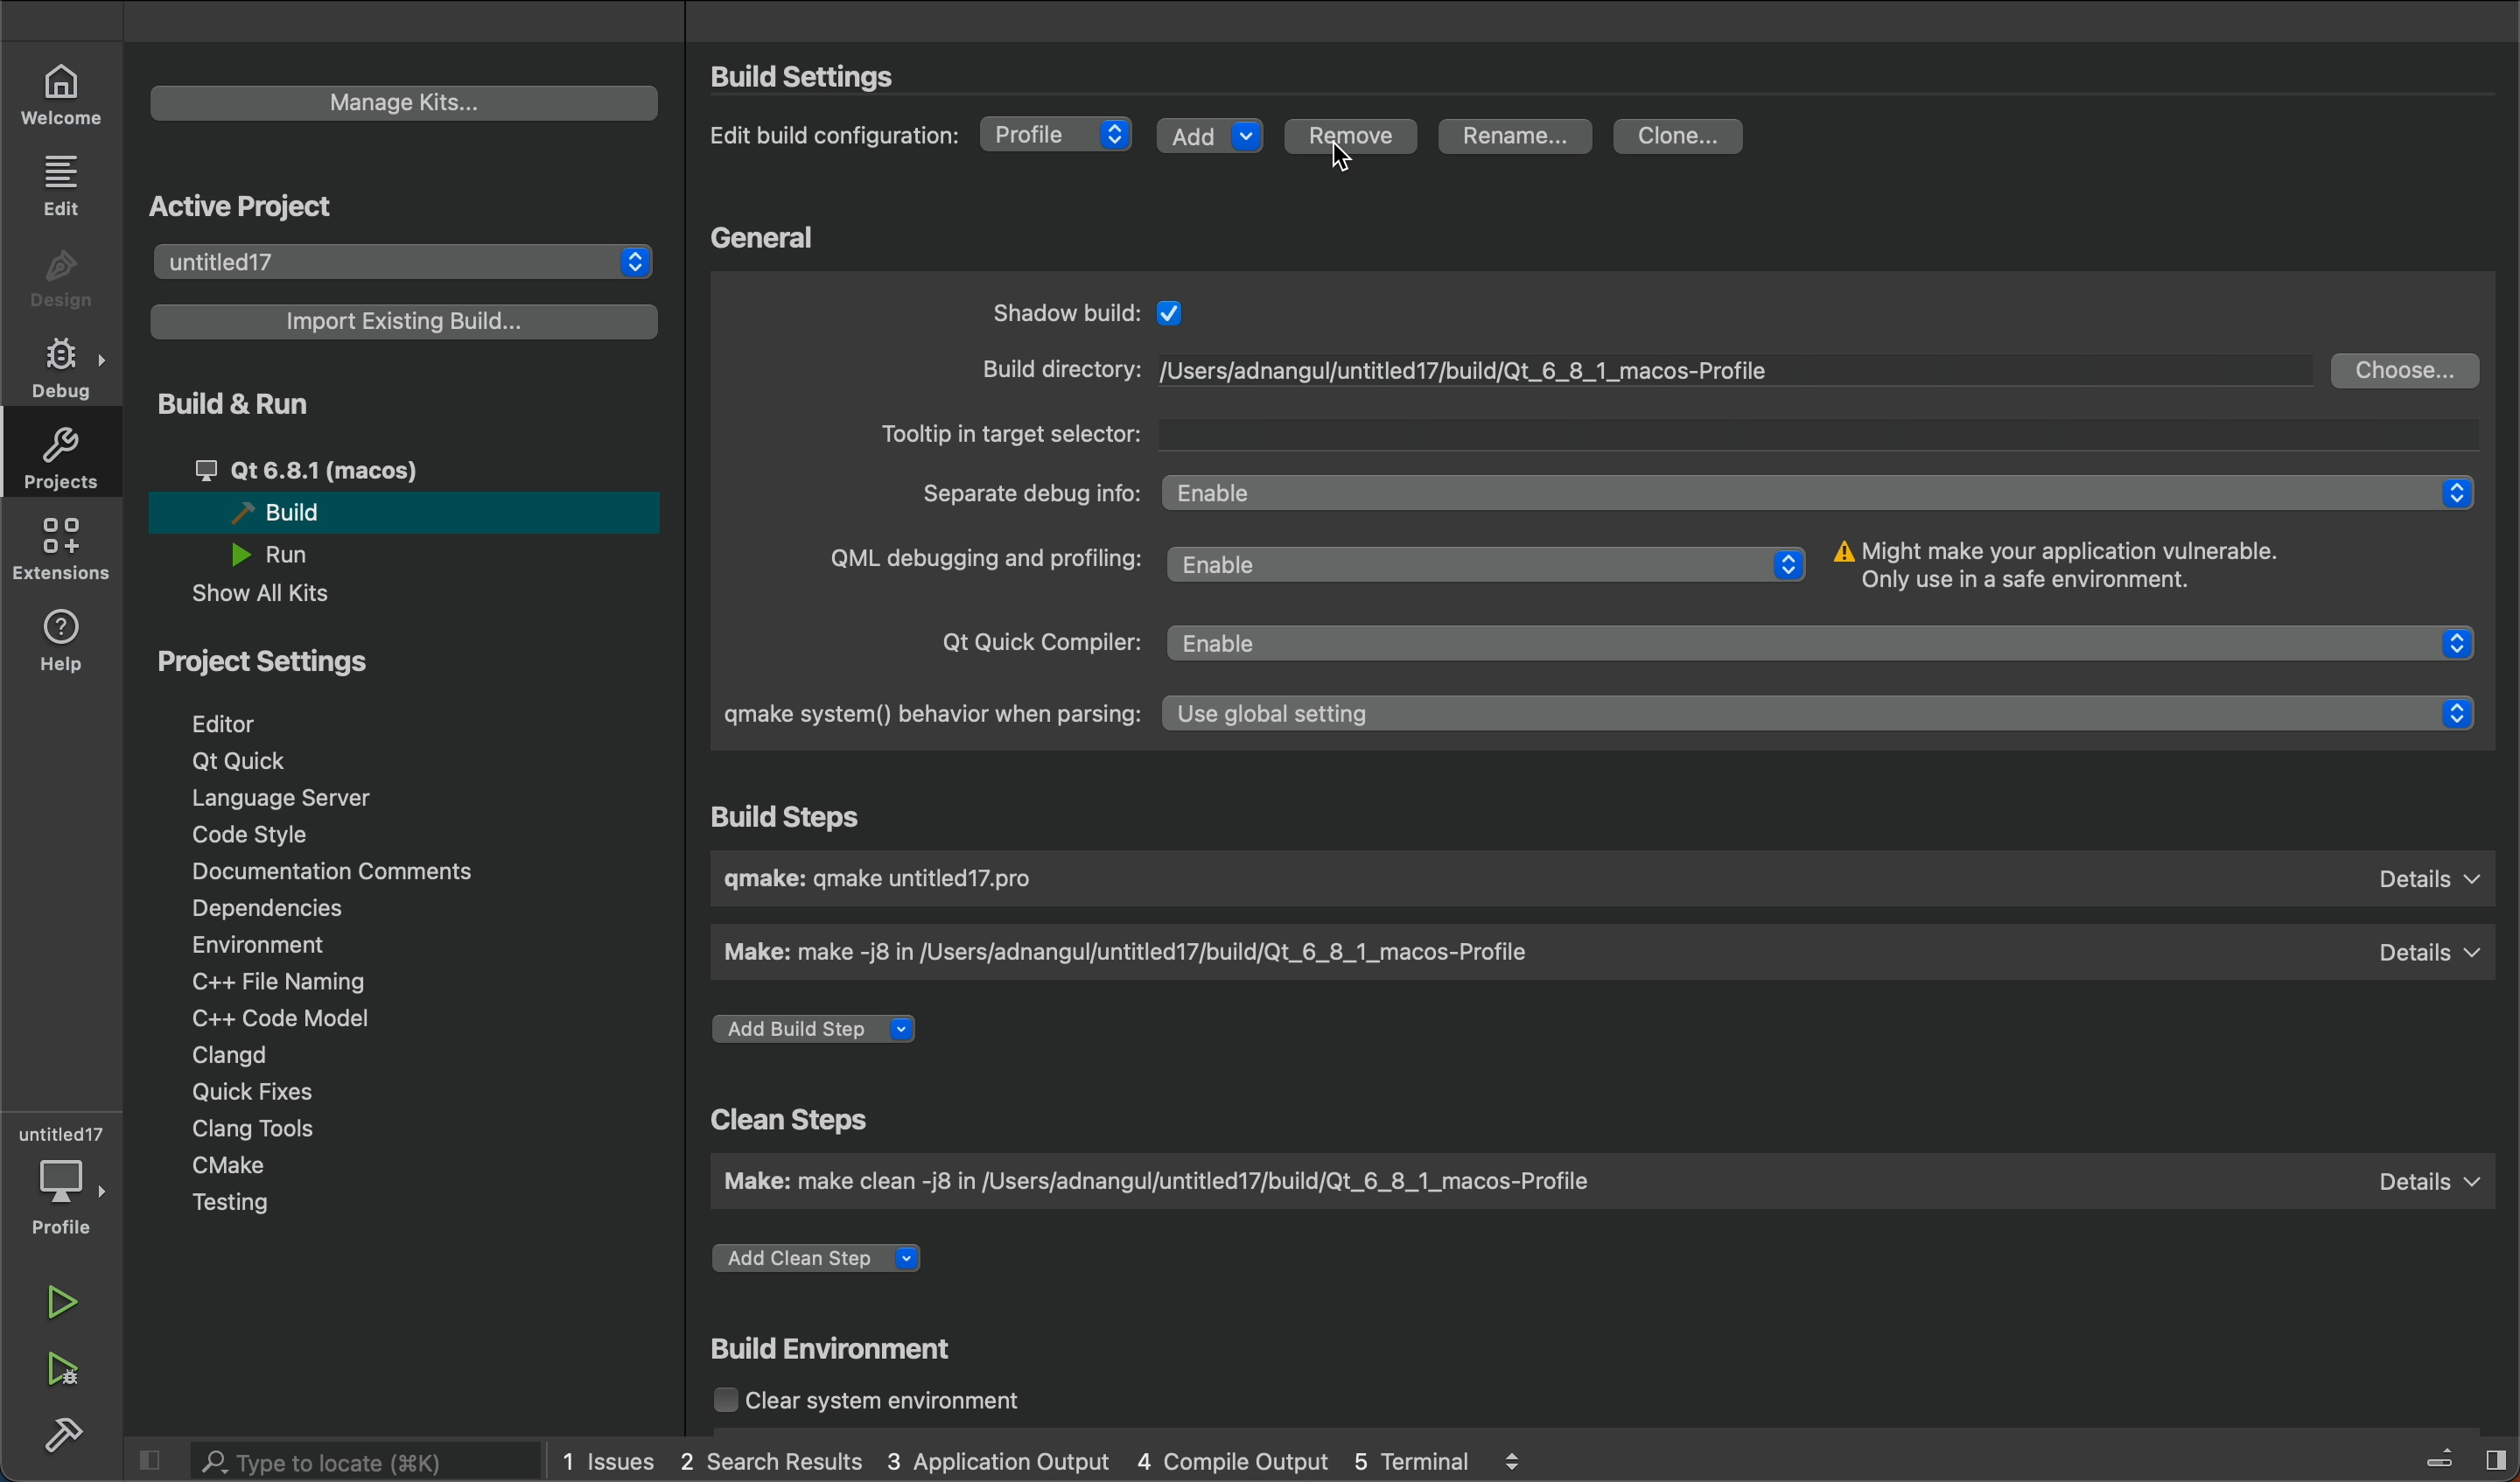 The image size is (2520, 1482). I want to click on clone, so click(1683, 136).